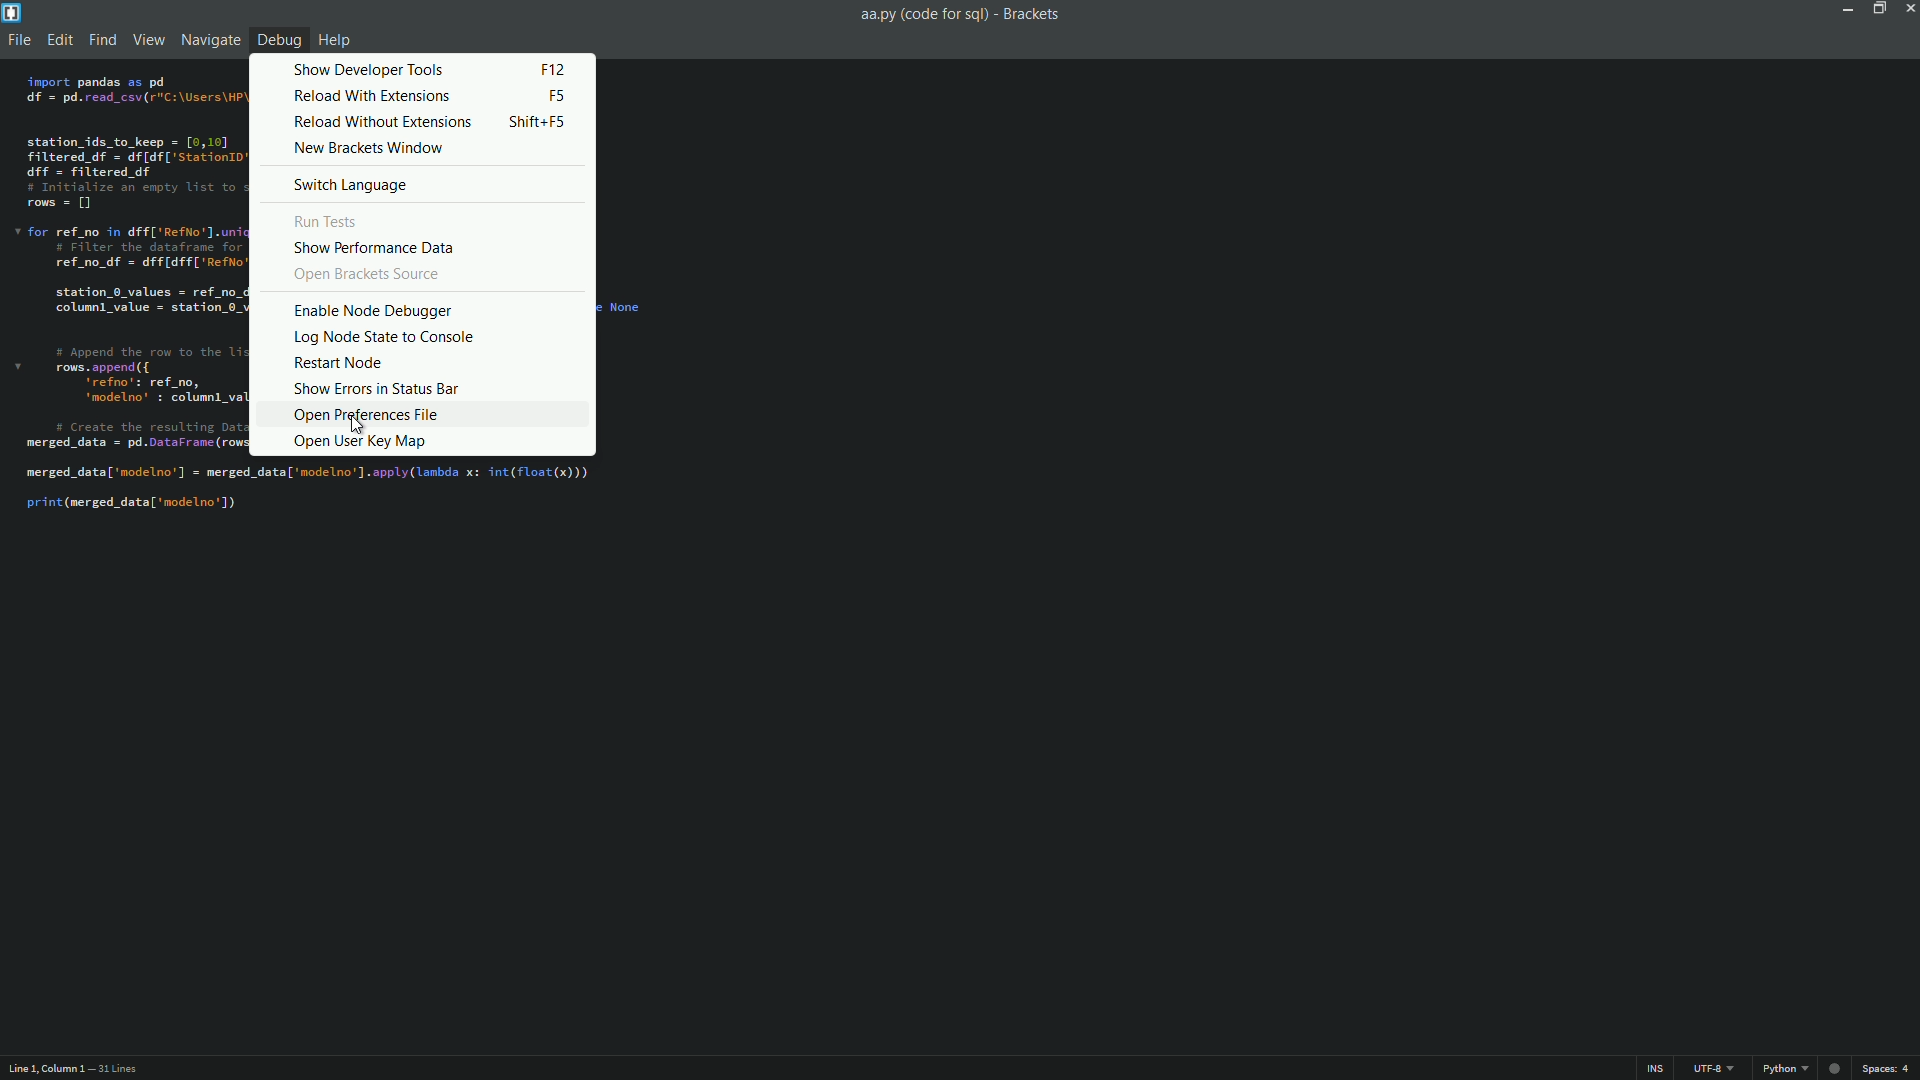 Image resolution: width=1920 pixels, height=1080 pixels. I want to click on aa.py(code for sql), so click(922, 13).